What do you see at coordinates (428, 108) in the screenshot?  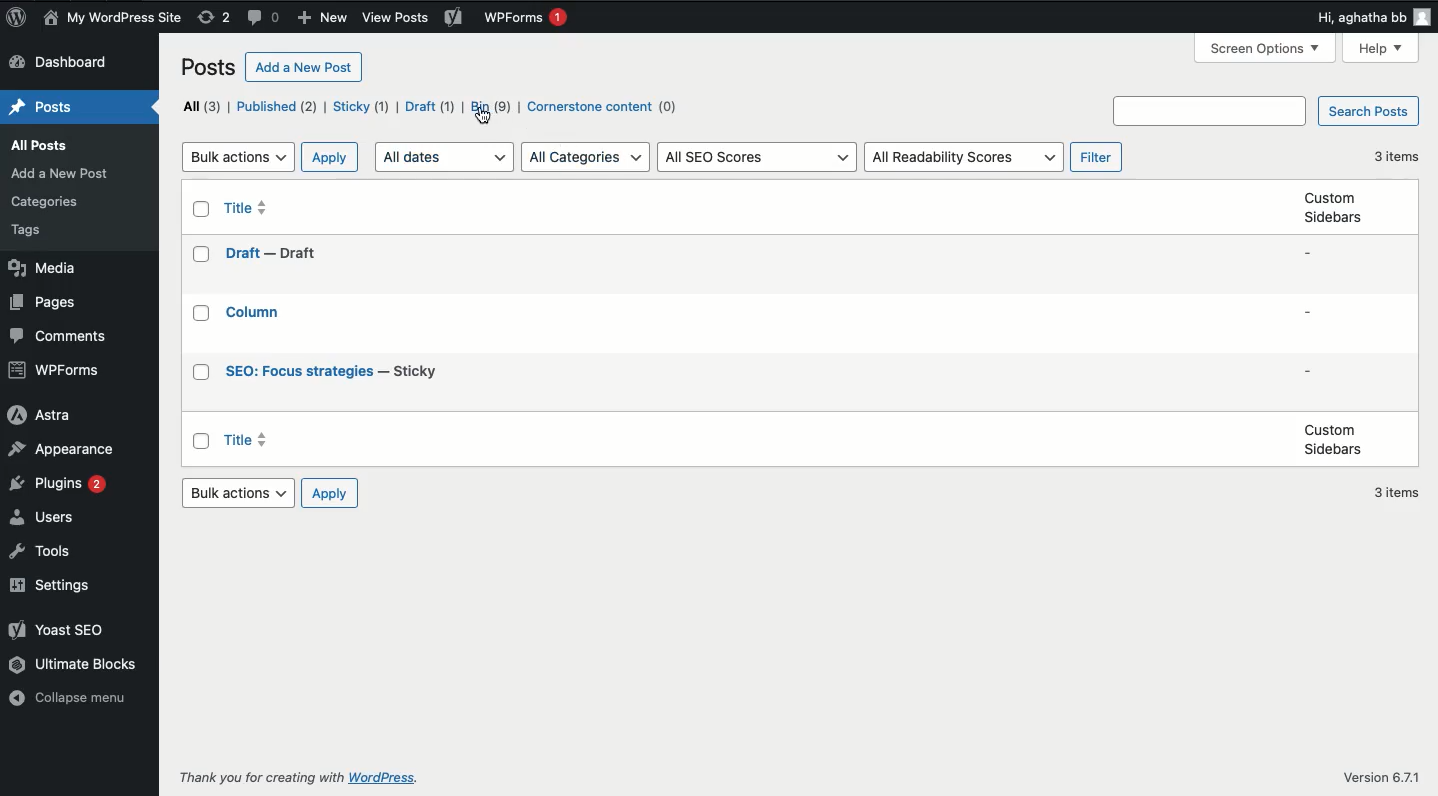 I see `Draft` at bounding box center [428, 108].